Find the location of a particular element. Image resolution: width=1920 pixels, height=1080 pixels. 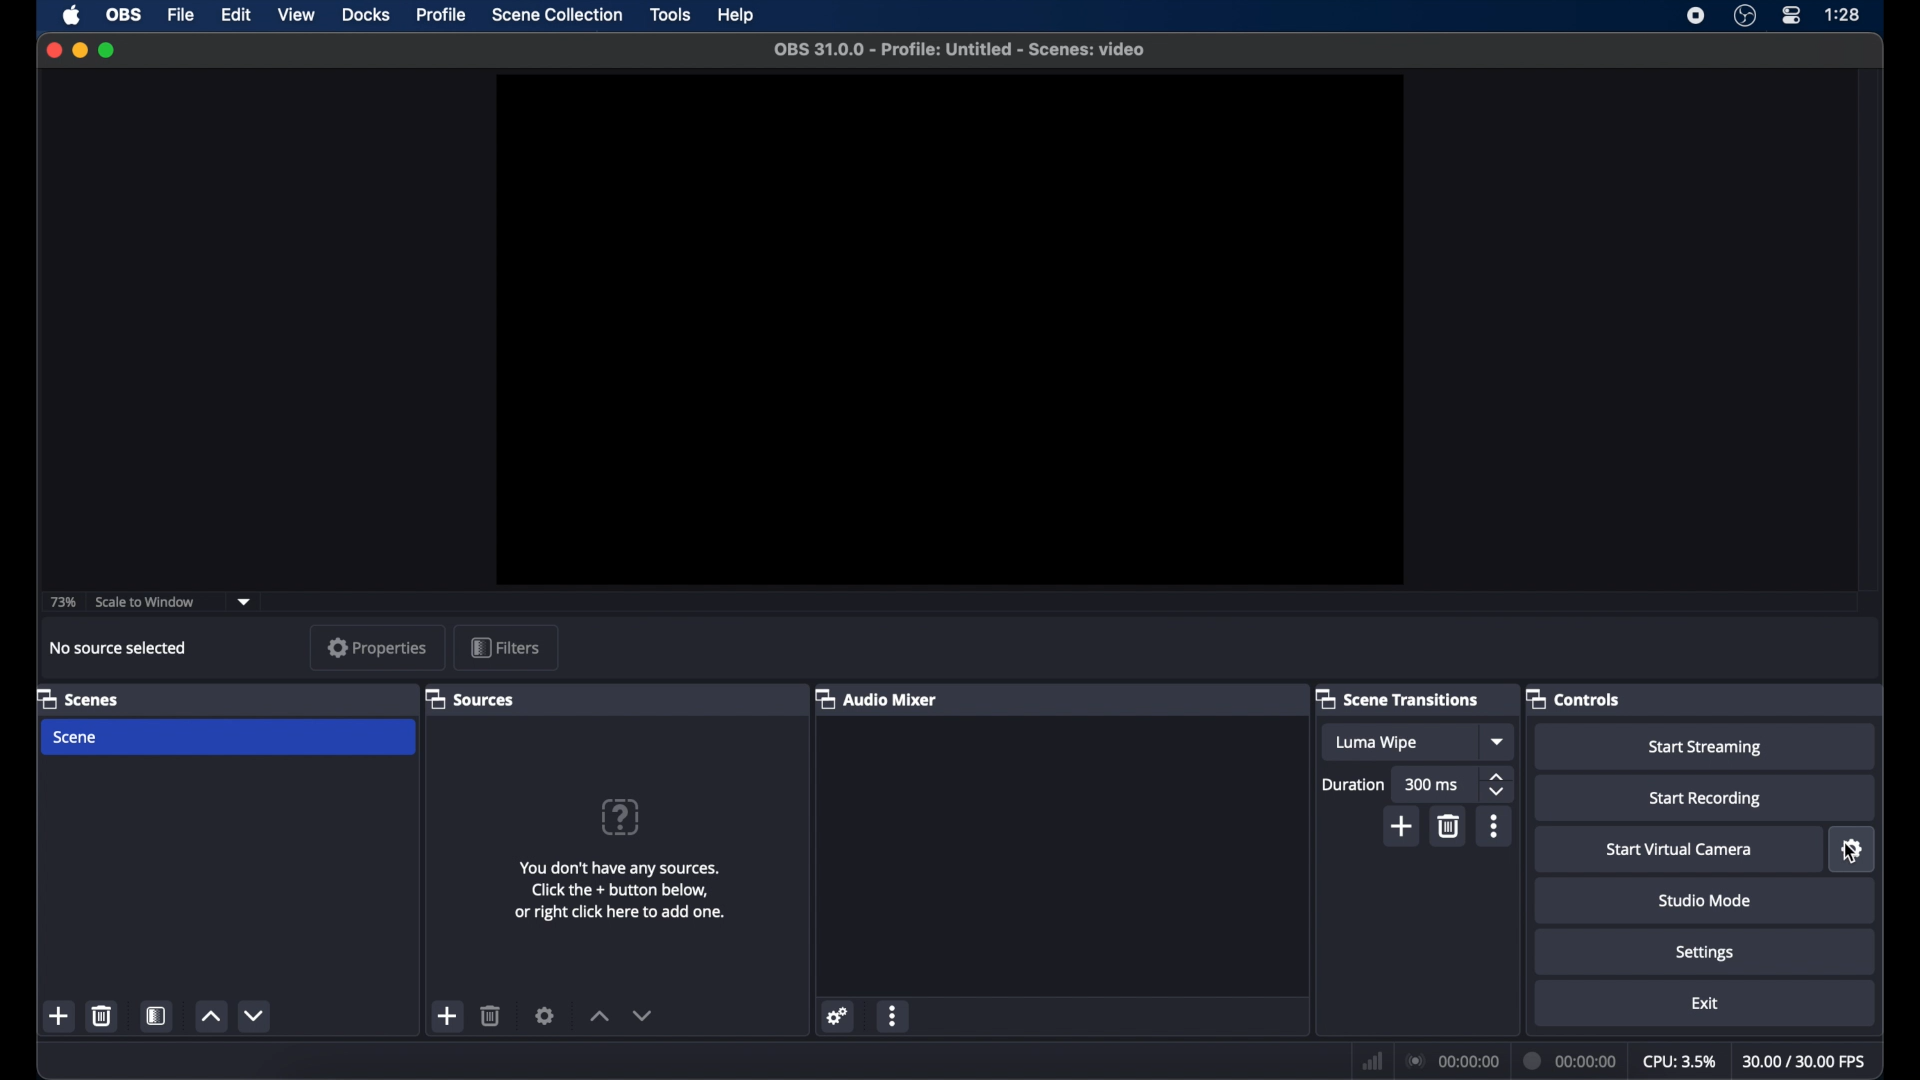

dropdown is located at coordinates (1496, 742).